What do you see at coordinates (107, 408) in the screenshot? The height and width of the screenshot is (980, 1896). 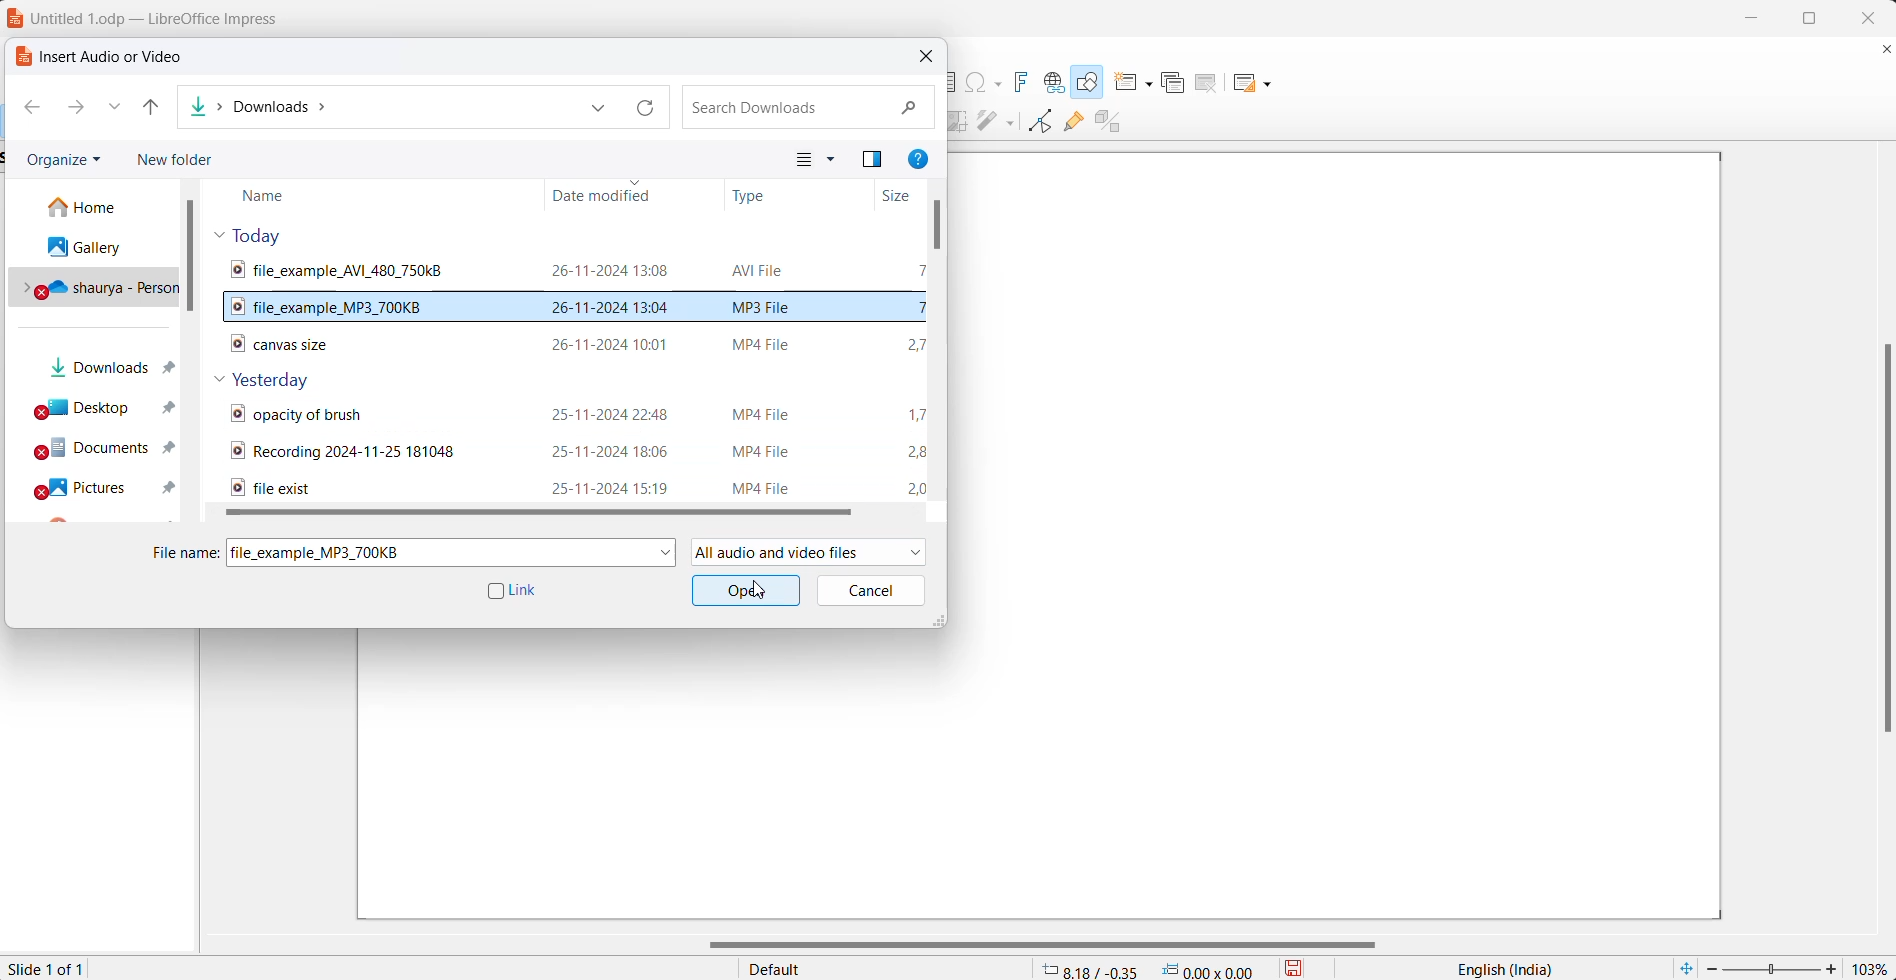 I see `desktop` at bounding box center [107, 408].